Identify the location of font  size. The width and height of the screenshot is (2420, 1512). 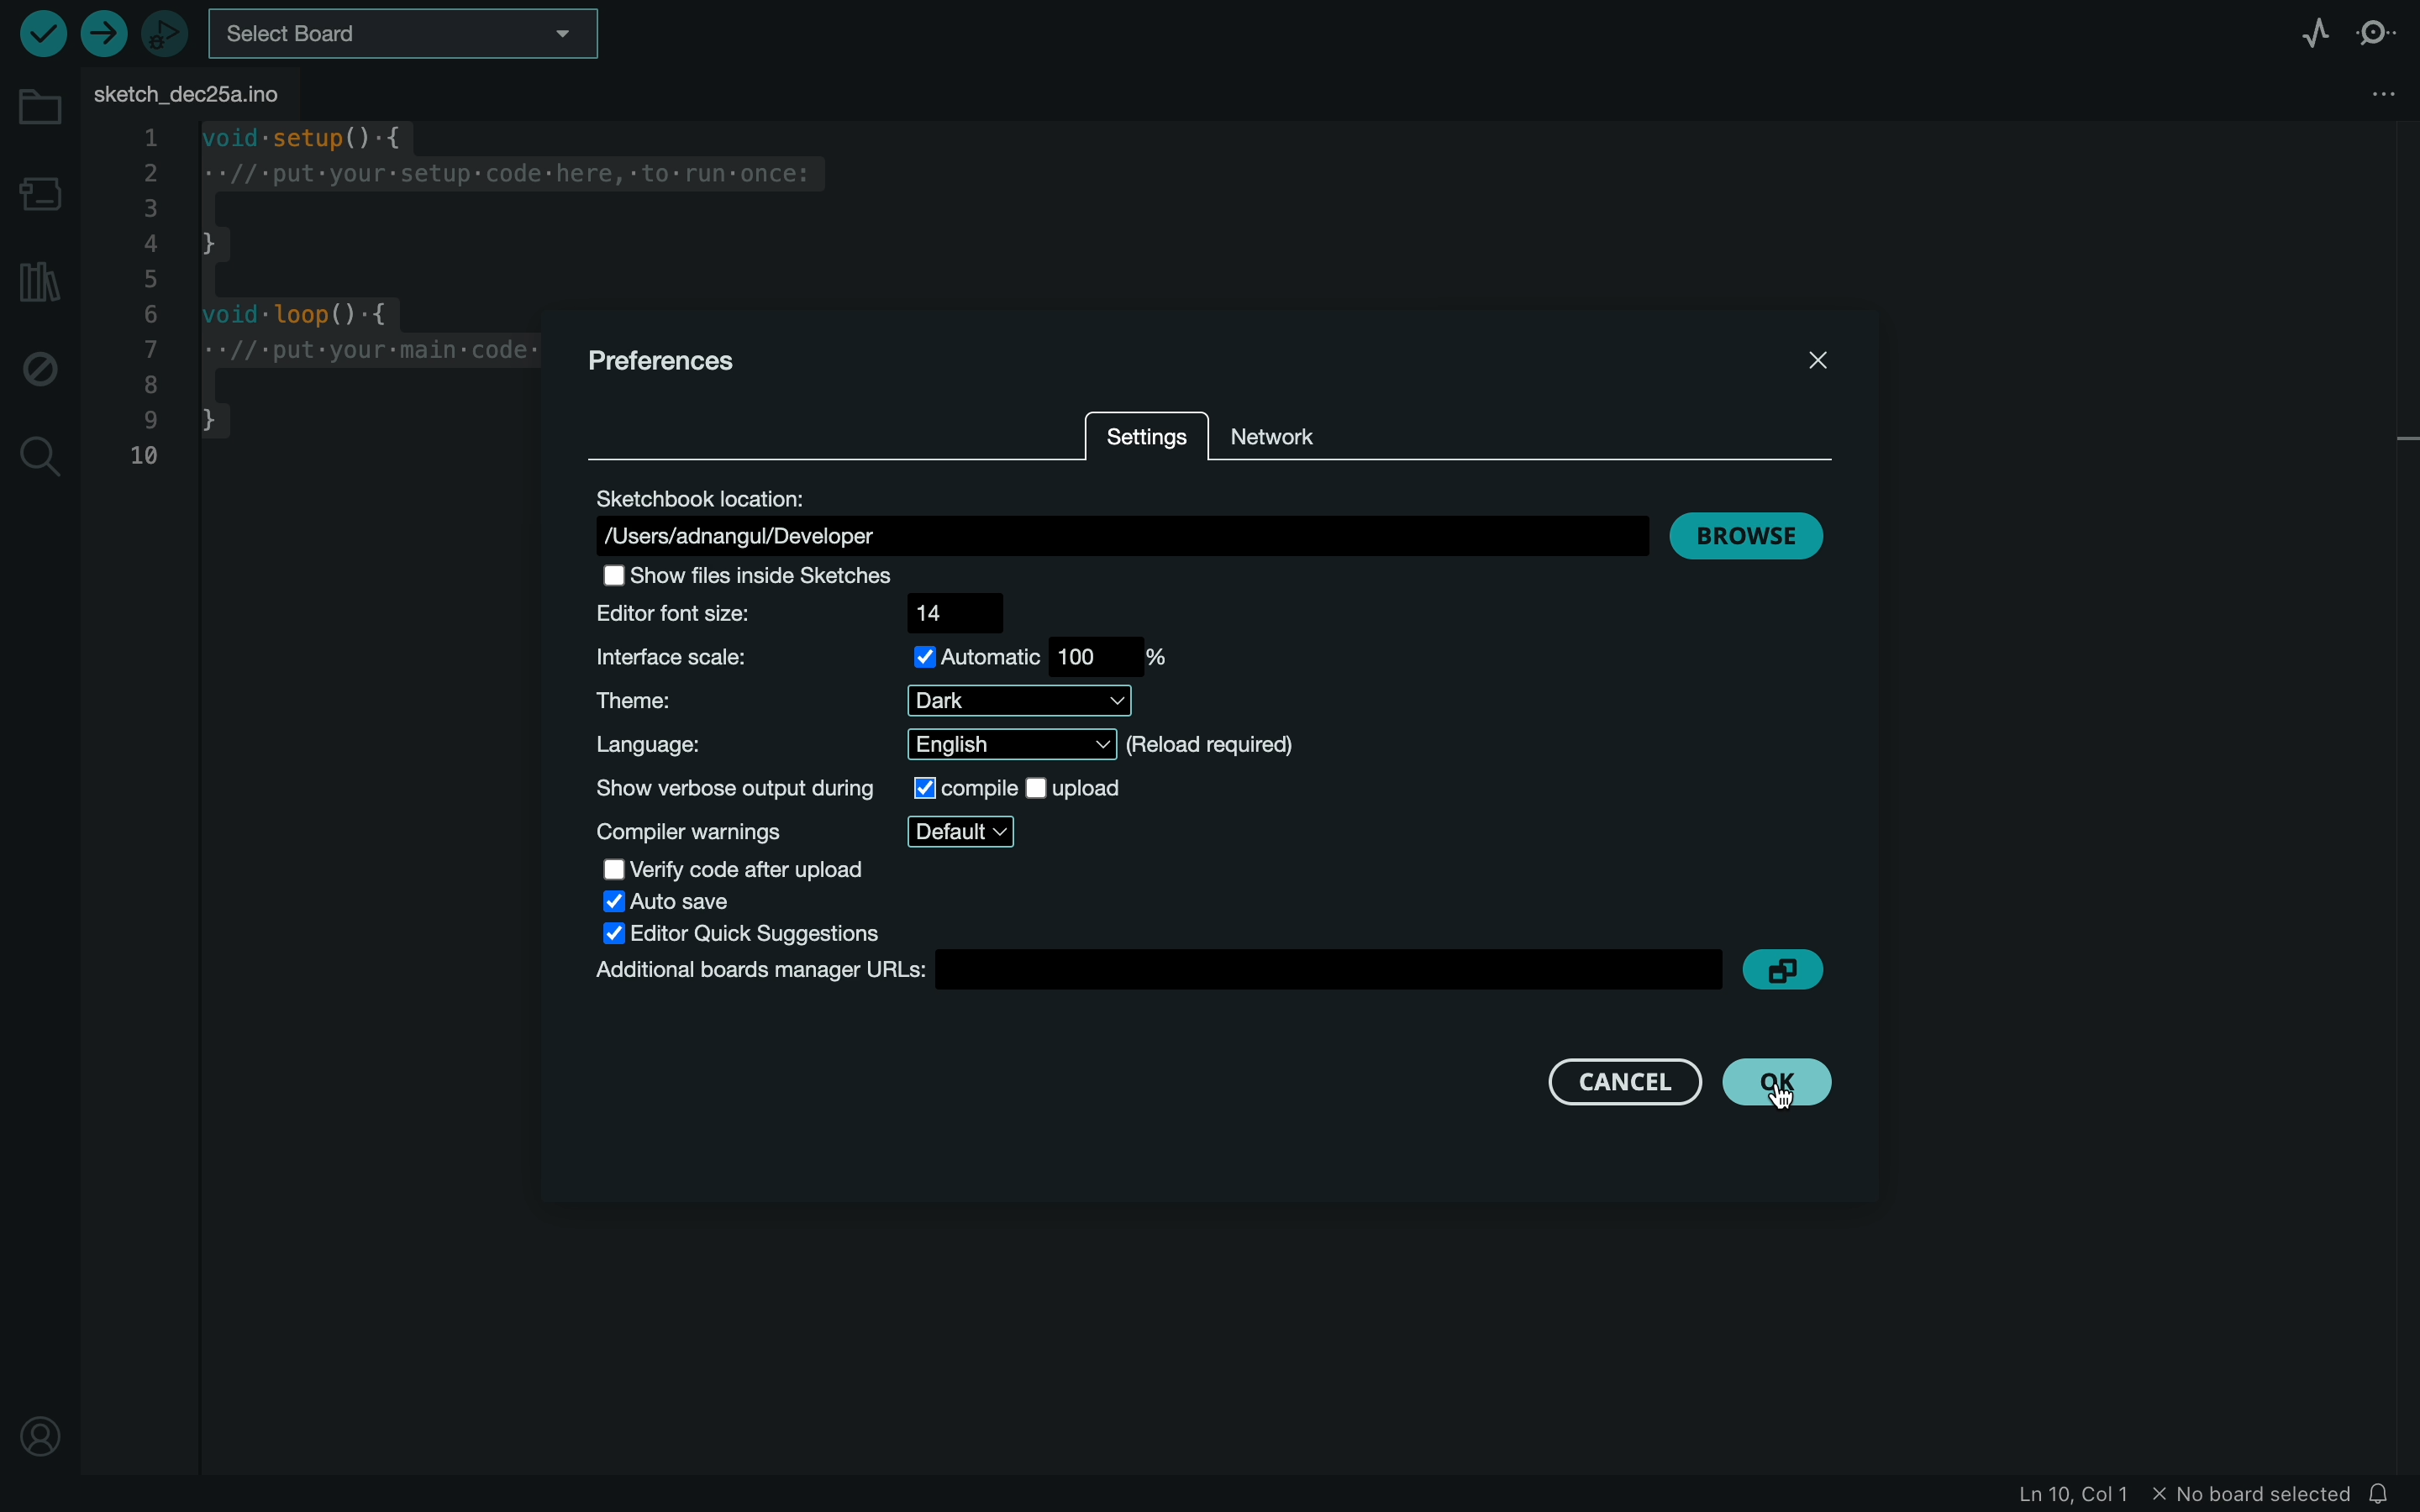
(817, 613).